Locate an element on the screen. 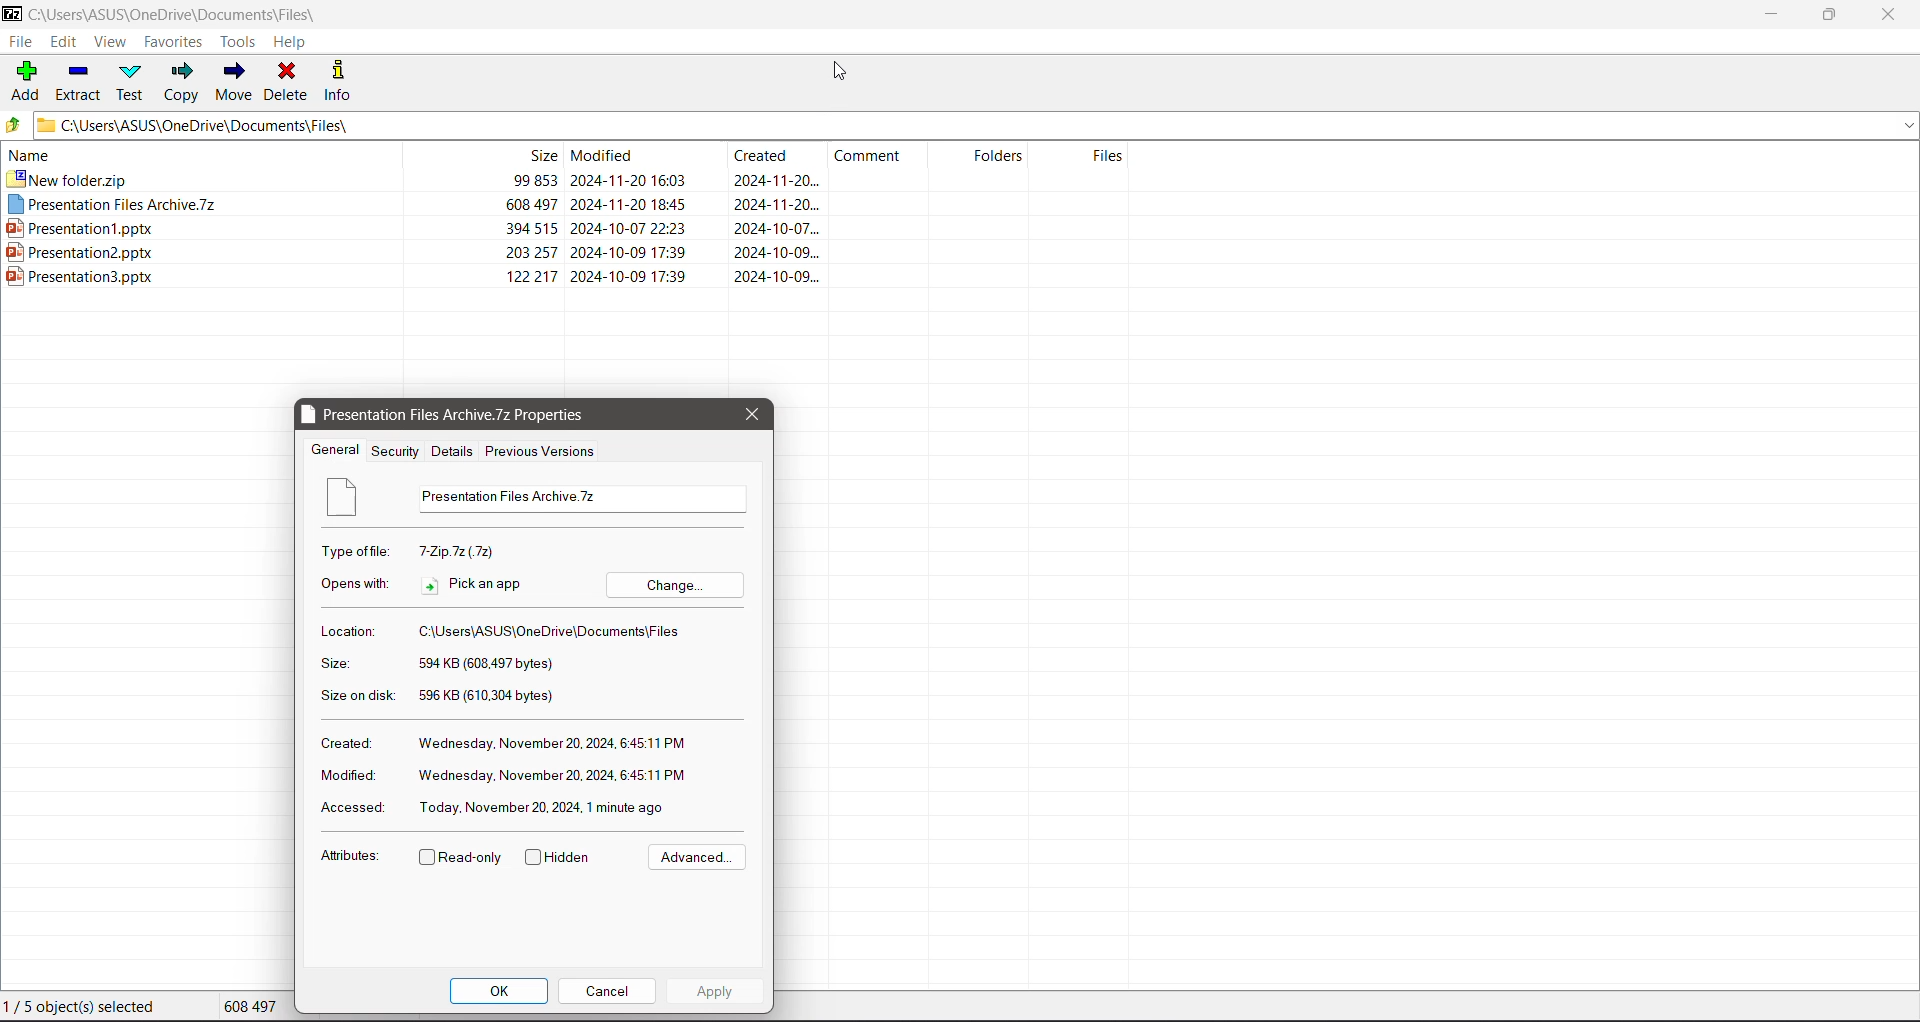  Copy is located at coordinates (182, 82).